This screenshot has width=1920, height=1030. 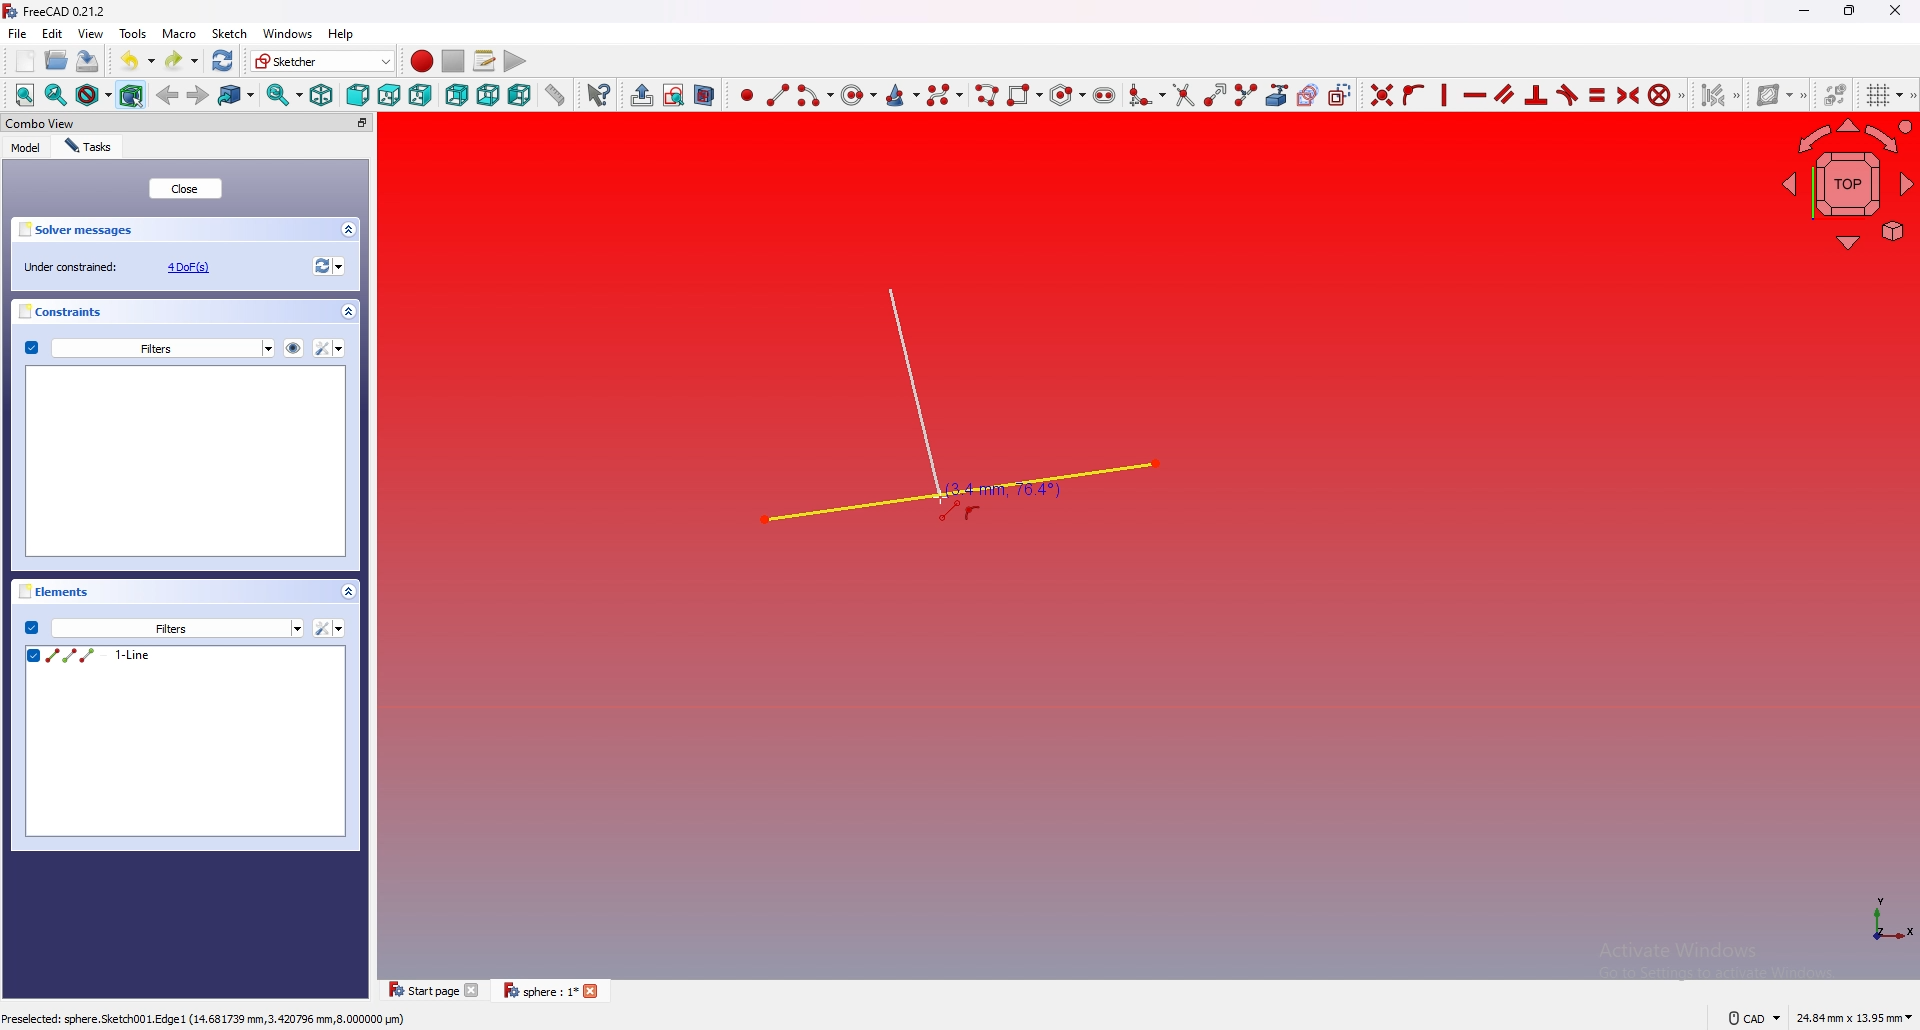 What do you see at coordinates (1717, 95) in the screenshot?
I see `Select associated constraints` at bounding box center [1717, 95].